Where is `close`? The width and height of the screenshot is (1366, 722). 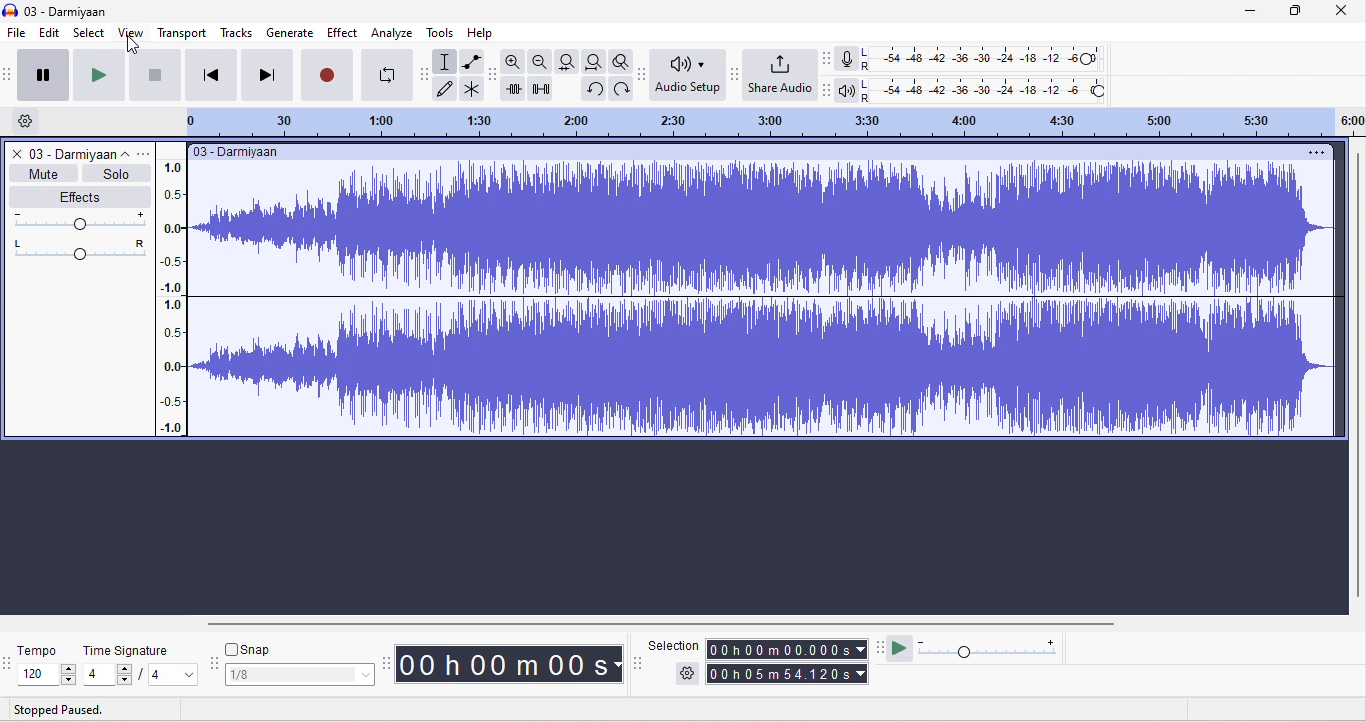 close is located at coordinates (1341, 12).